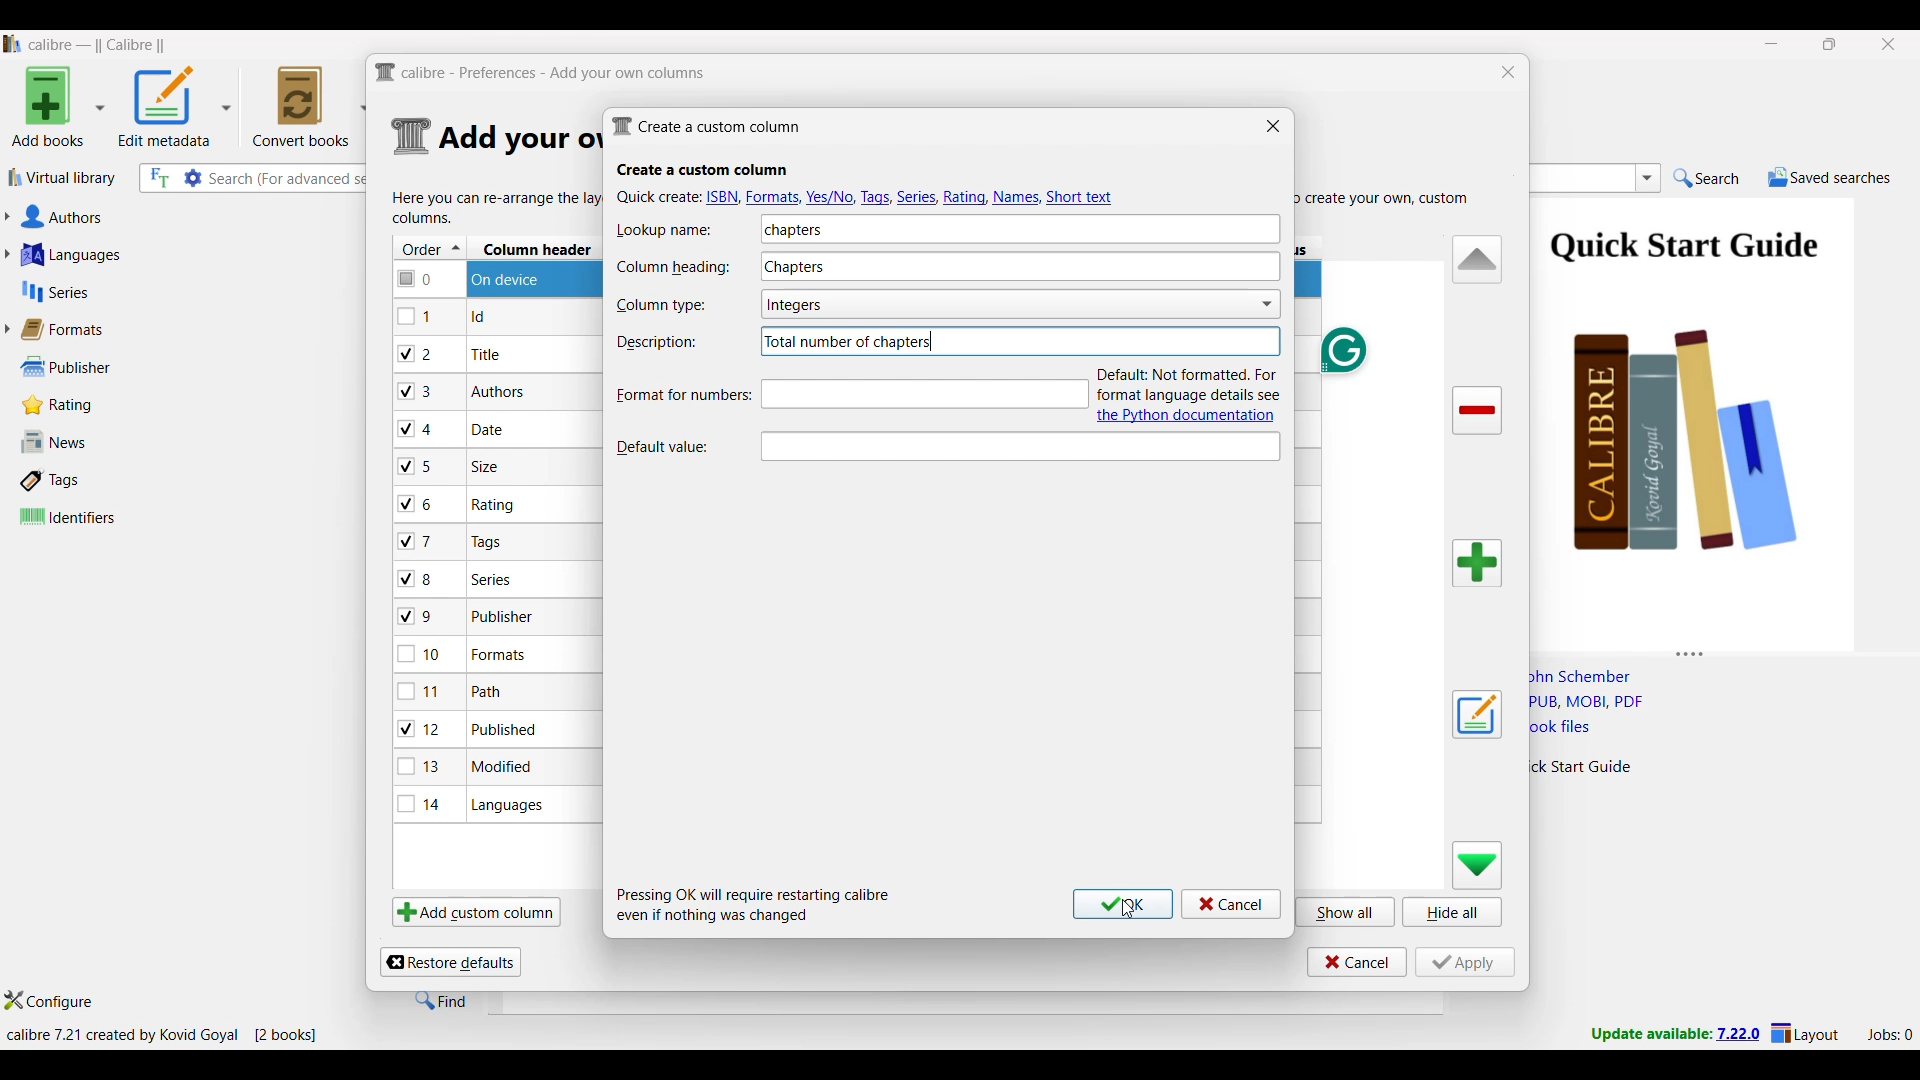  Describe the element at coordinates (1124, 915) in the screenshot. I see `cursor` at that location.